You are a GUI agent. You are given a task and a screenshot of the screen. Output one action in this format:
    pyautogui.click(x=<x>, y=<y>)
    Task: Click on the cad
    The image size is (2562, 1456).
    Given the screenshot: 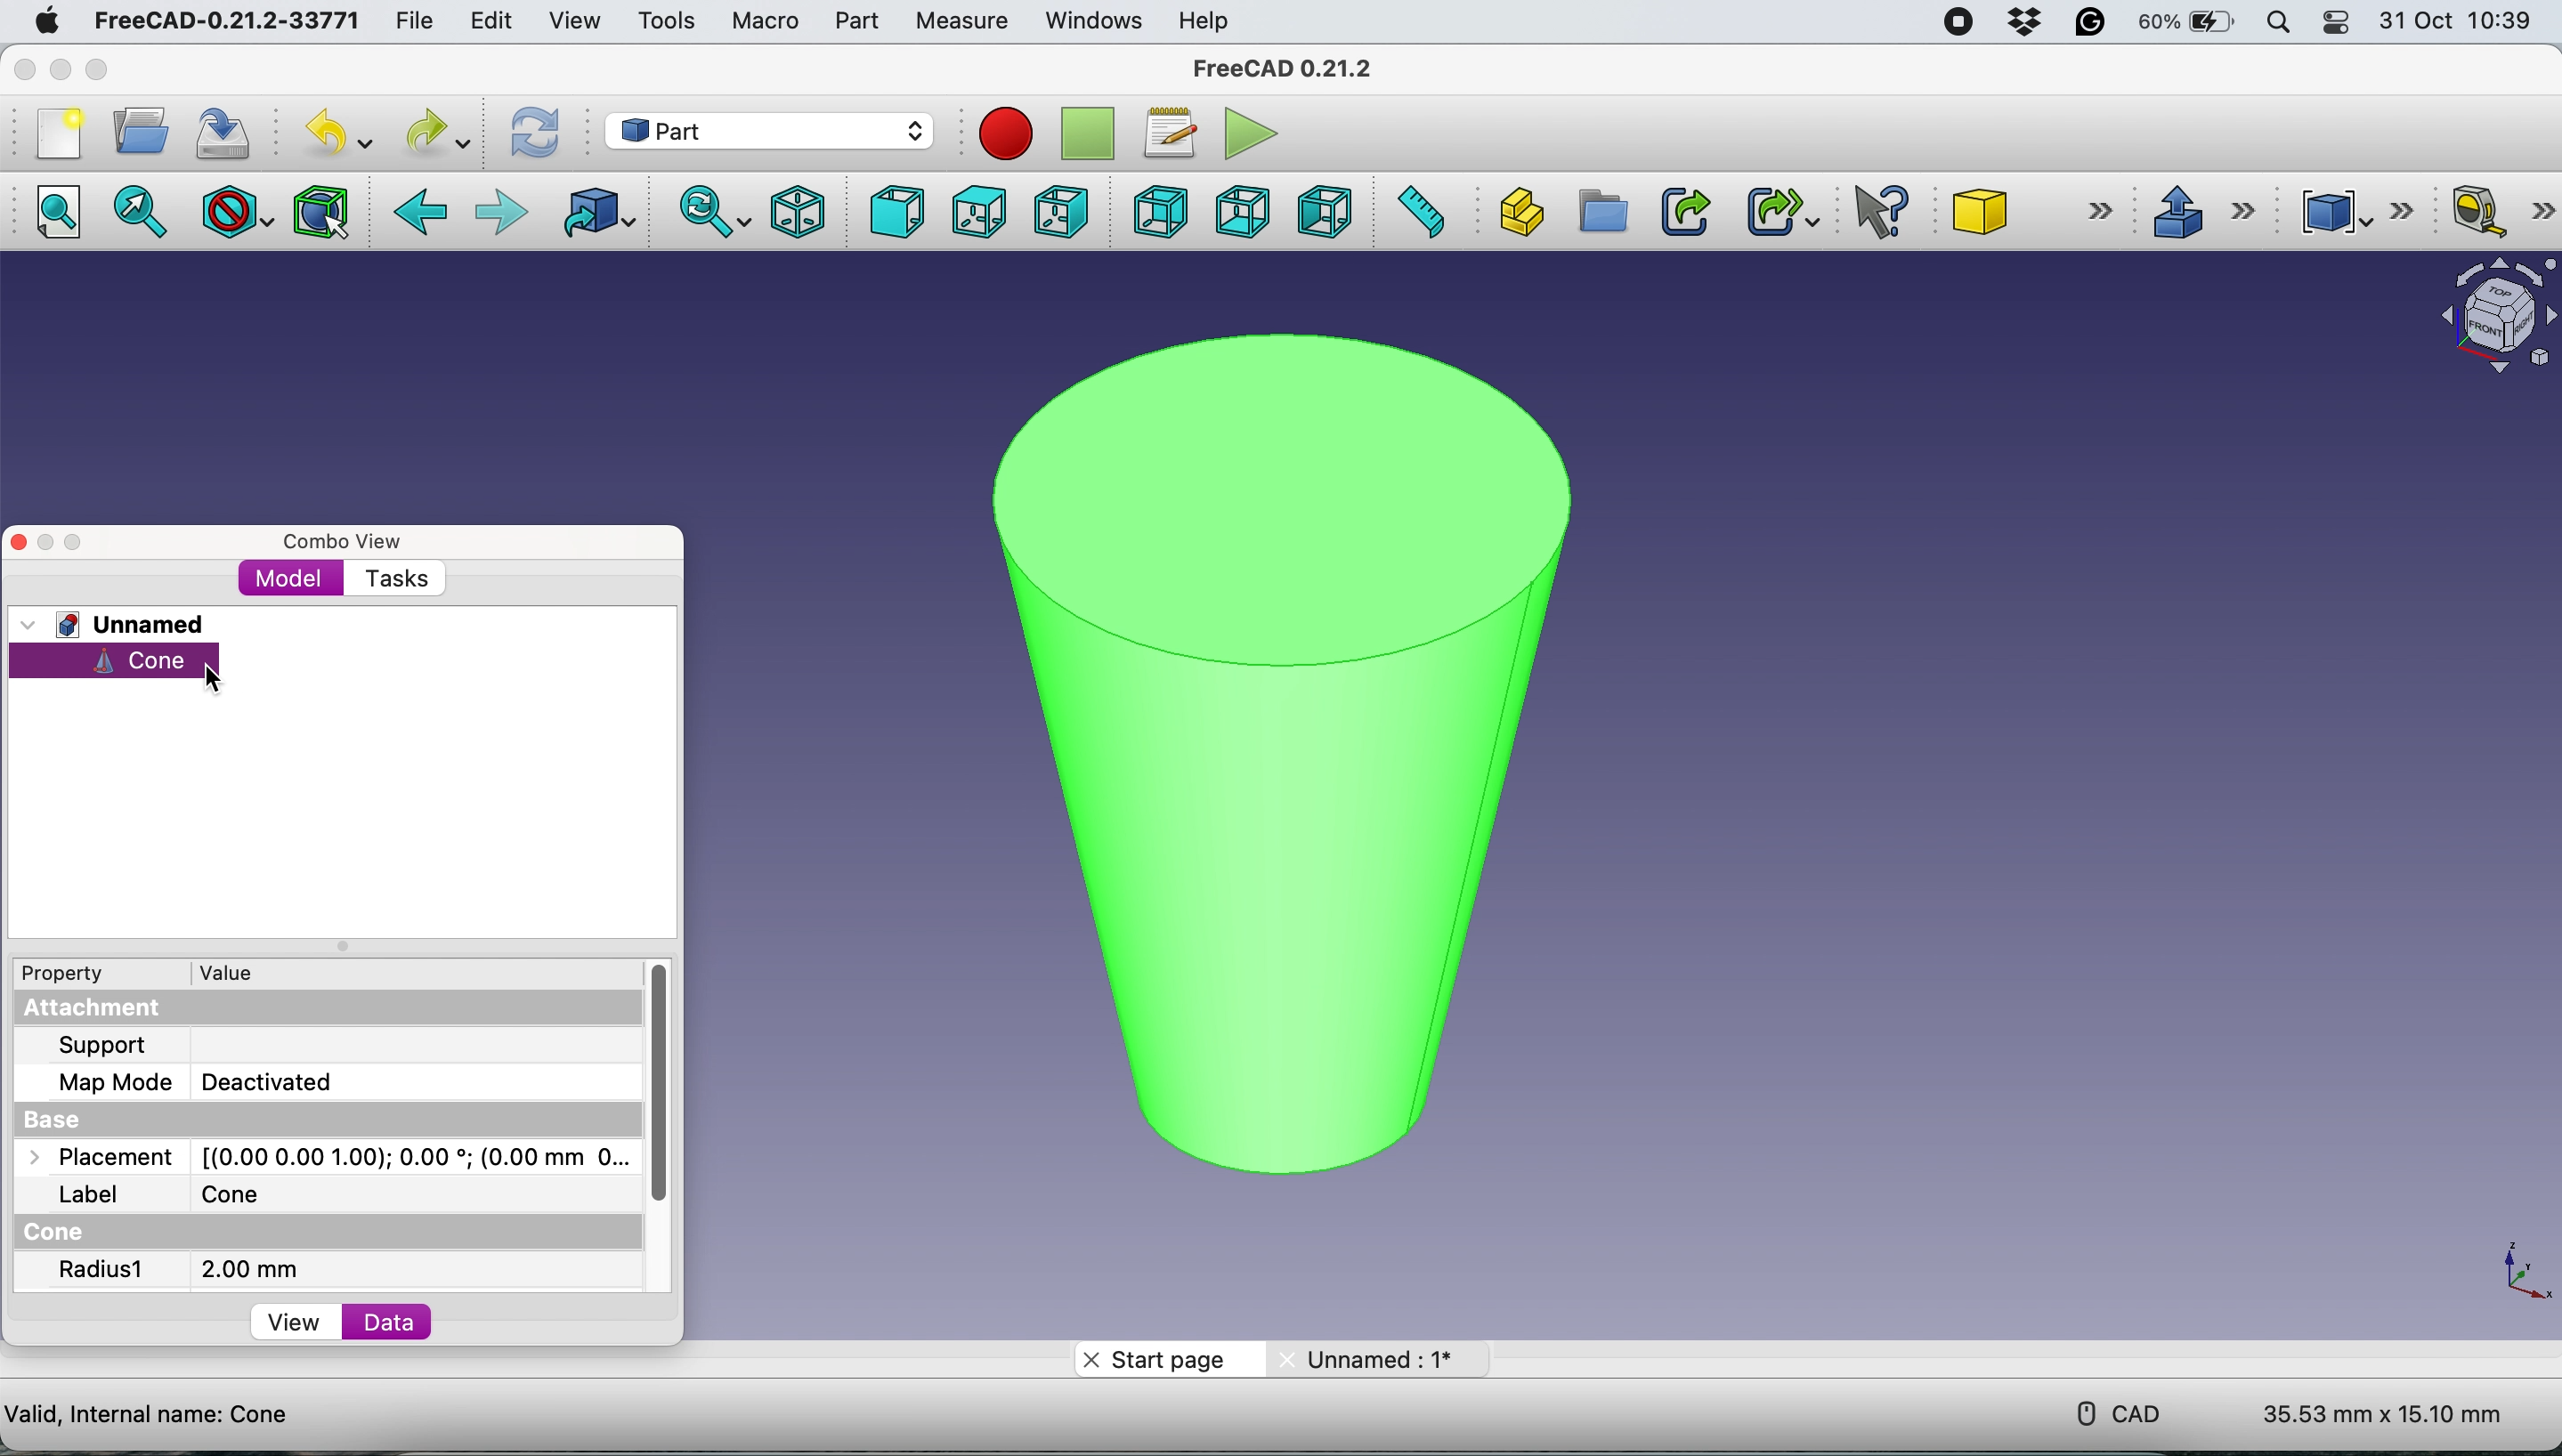 What is the action you would take?
    pyautogui.click(x=2105, y=1411)
    